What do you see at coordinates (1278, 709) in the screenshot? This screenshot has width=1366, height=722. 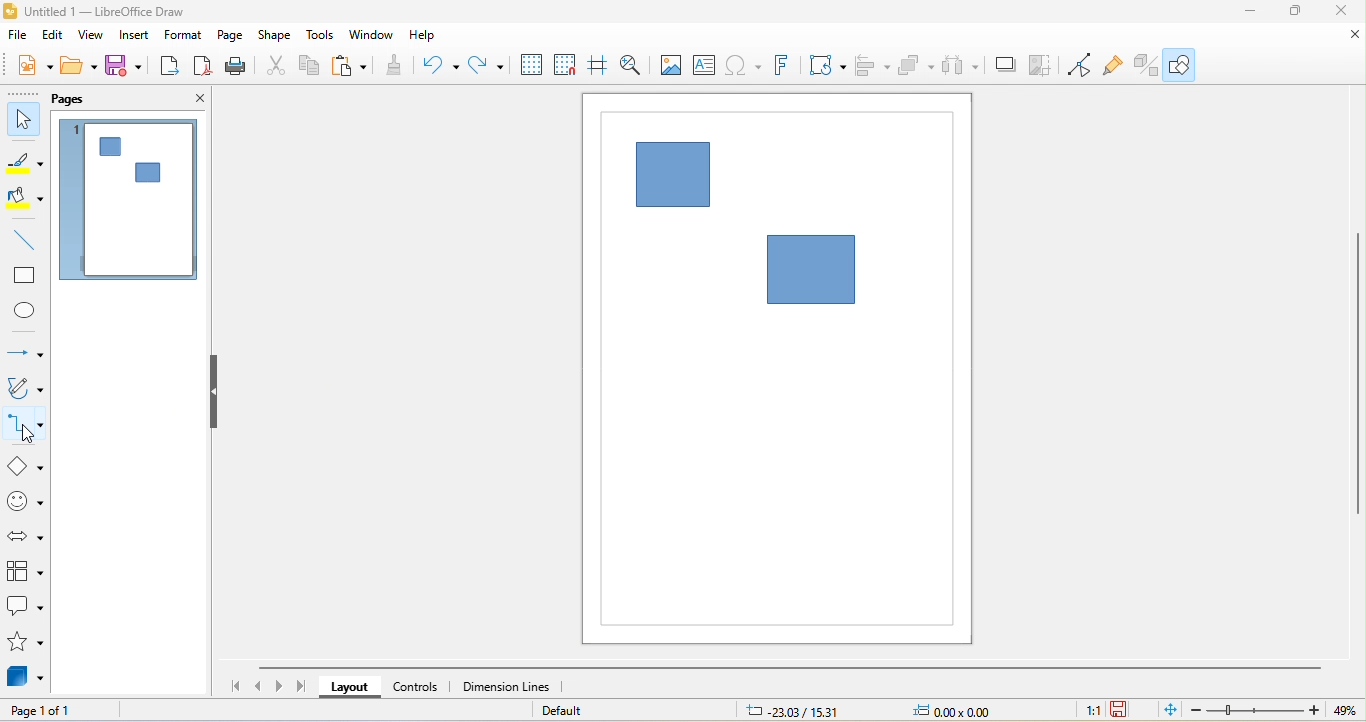 I see `zoom` at bounding box center [1278, 709].